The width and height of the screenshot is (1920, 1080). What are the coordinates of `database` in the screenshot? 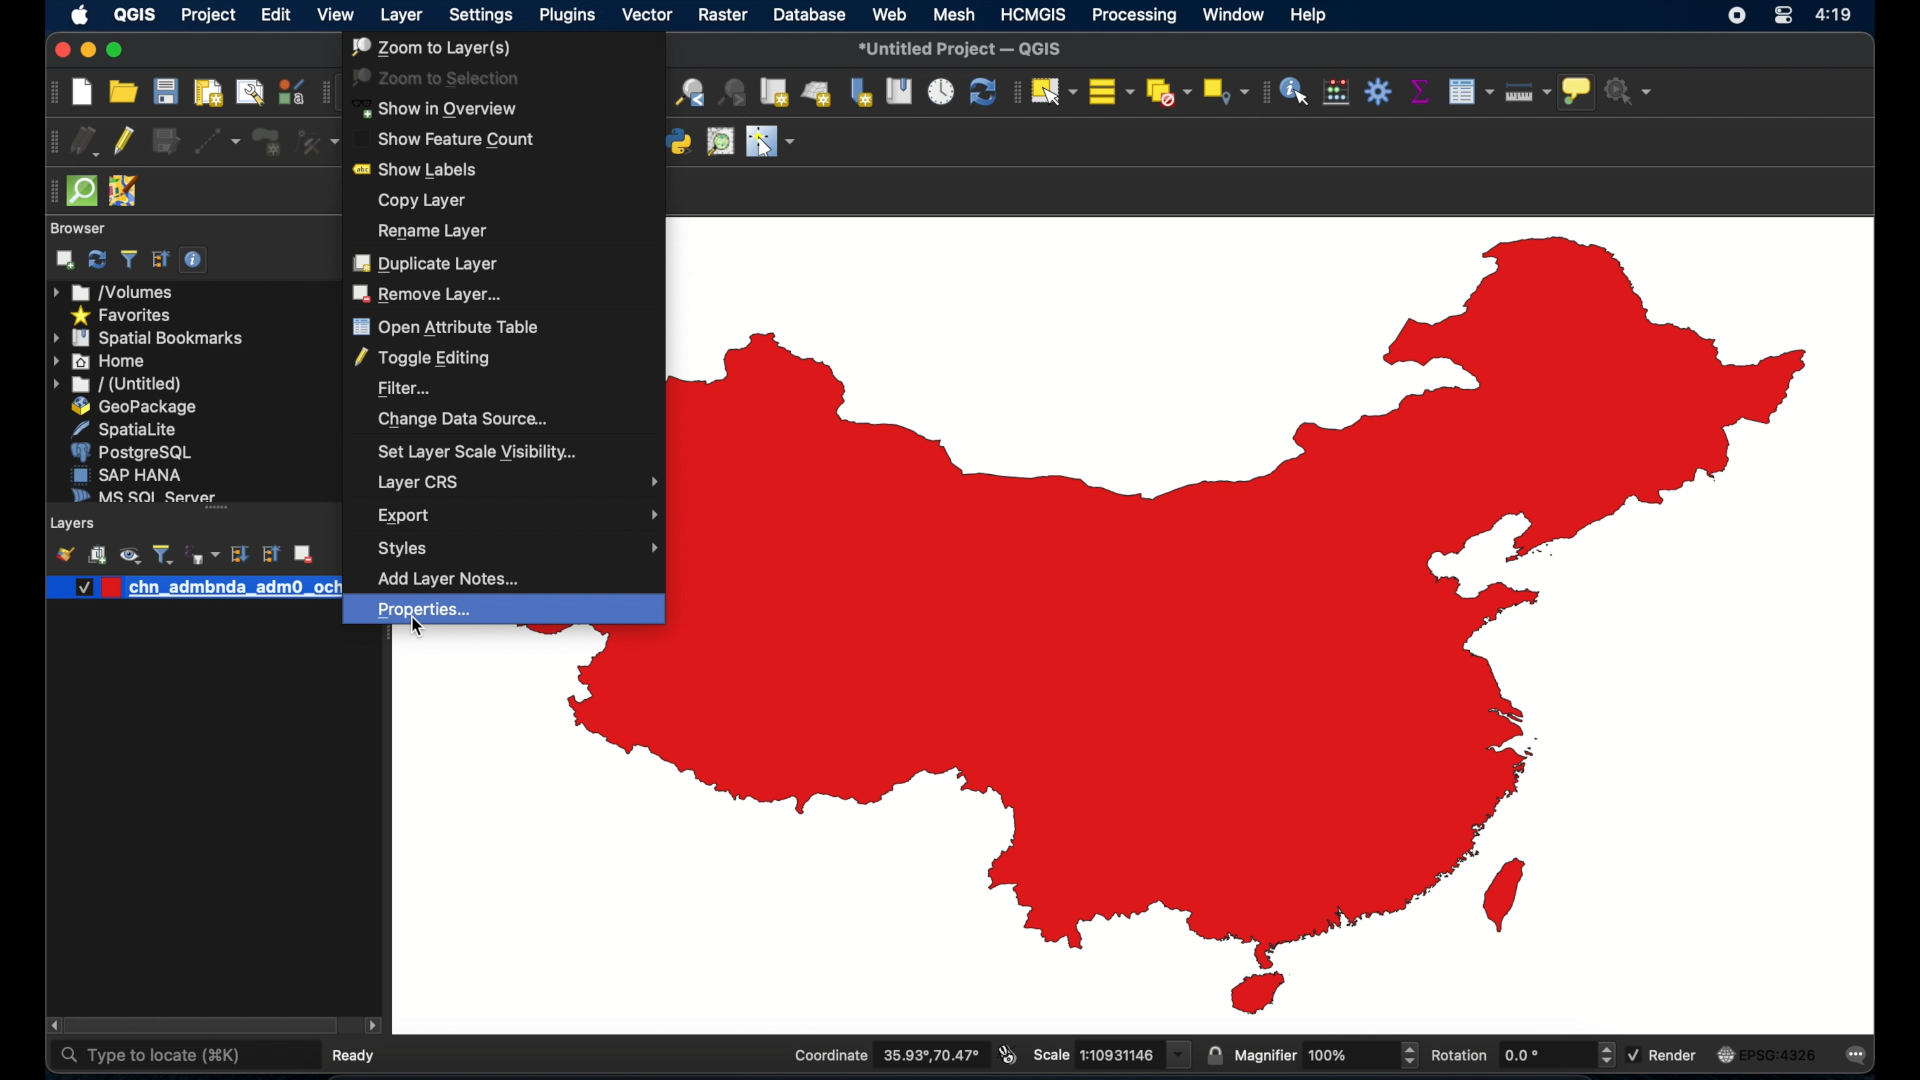 It's located at (812, 14).